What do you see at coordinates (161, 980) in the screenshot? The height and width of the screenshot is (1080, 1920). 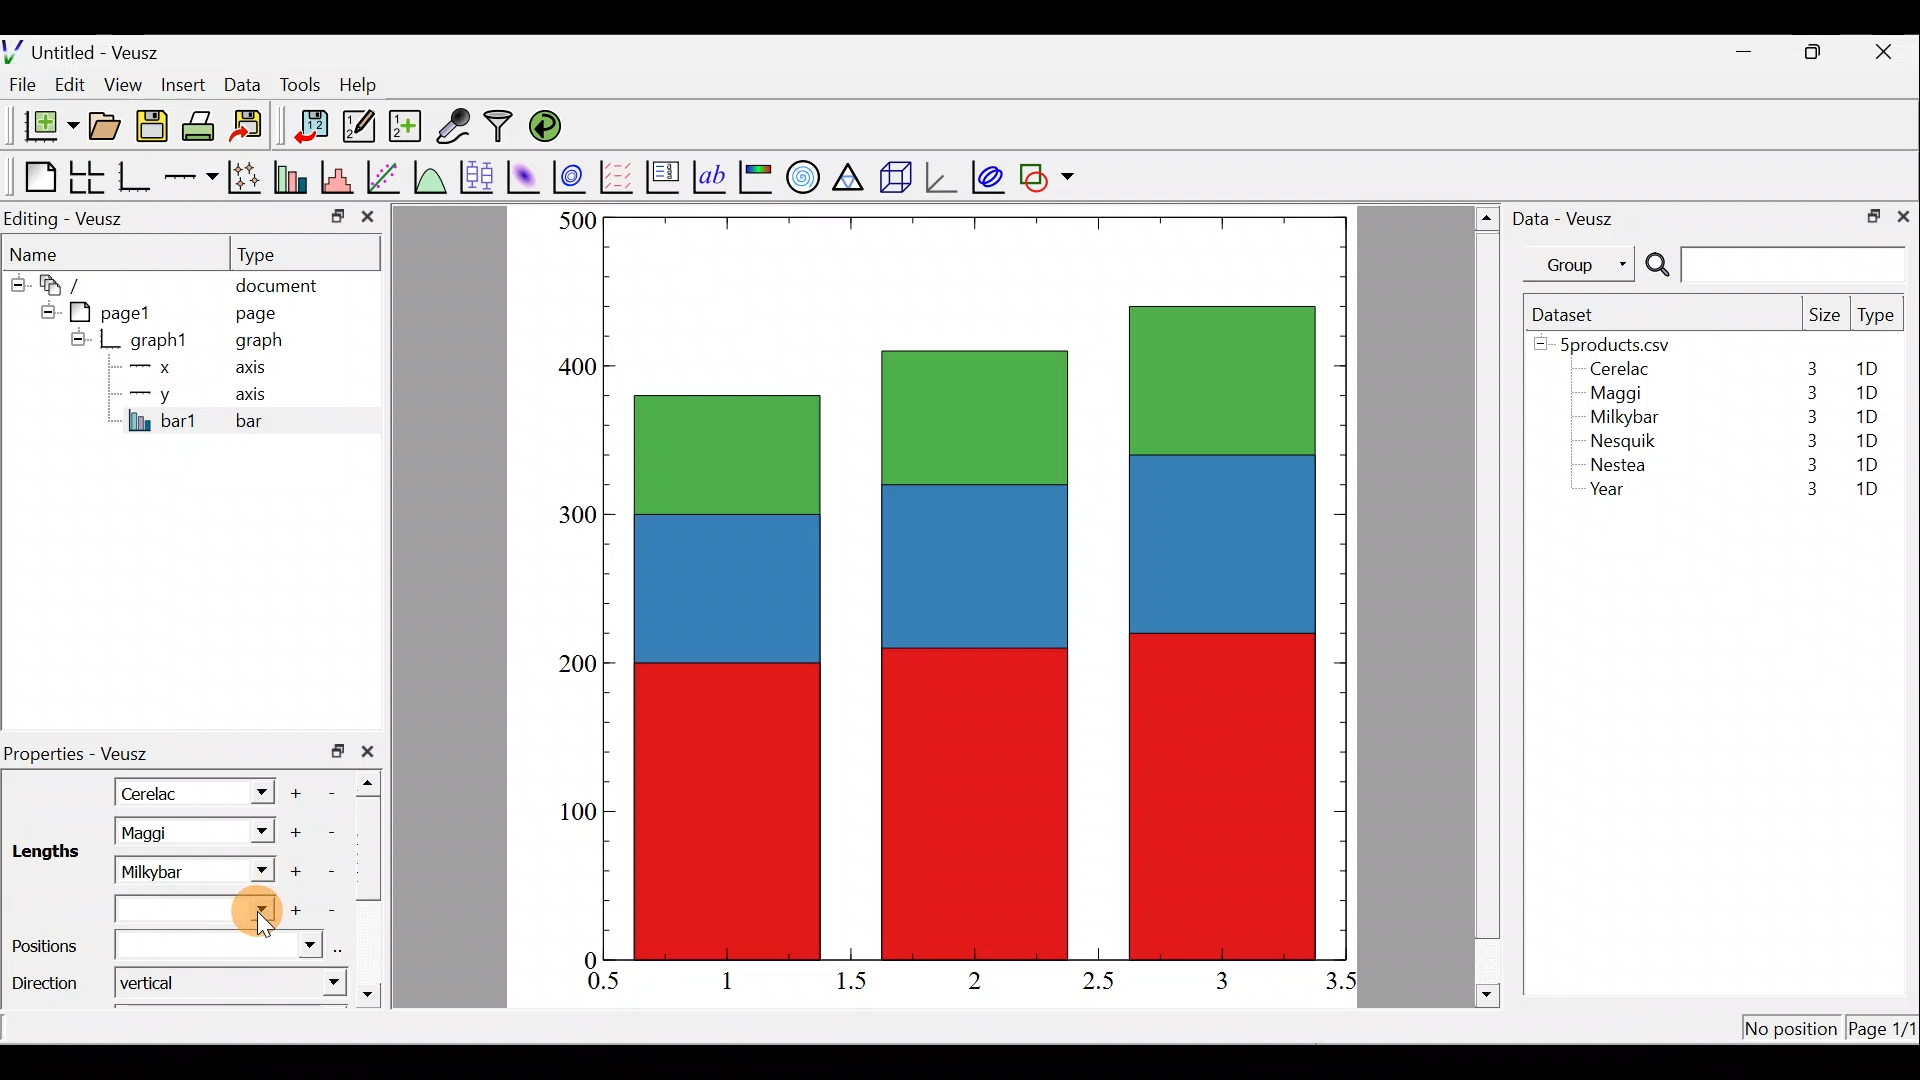 I see `Vertical` at bounding box center [161, 980].